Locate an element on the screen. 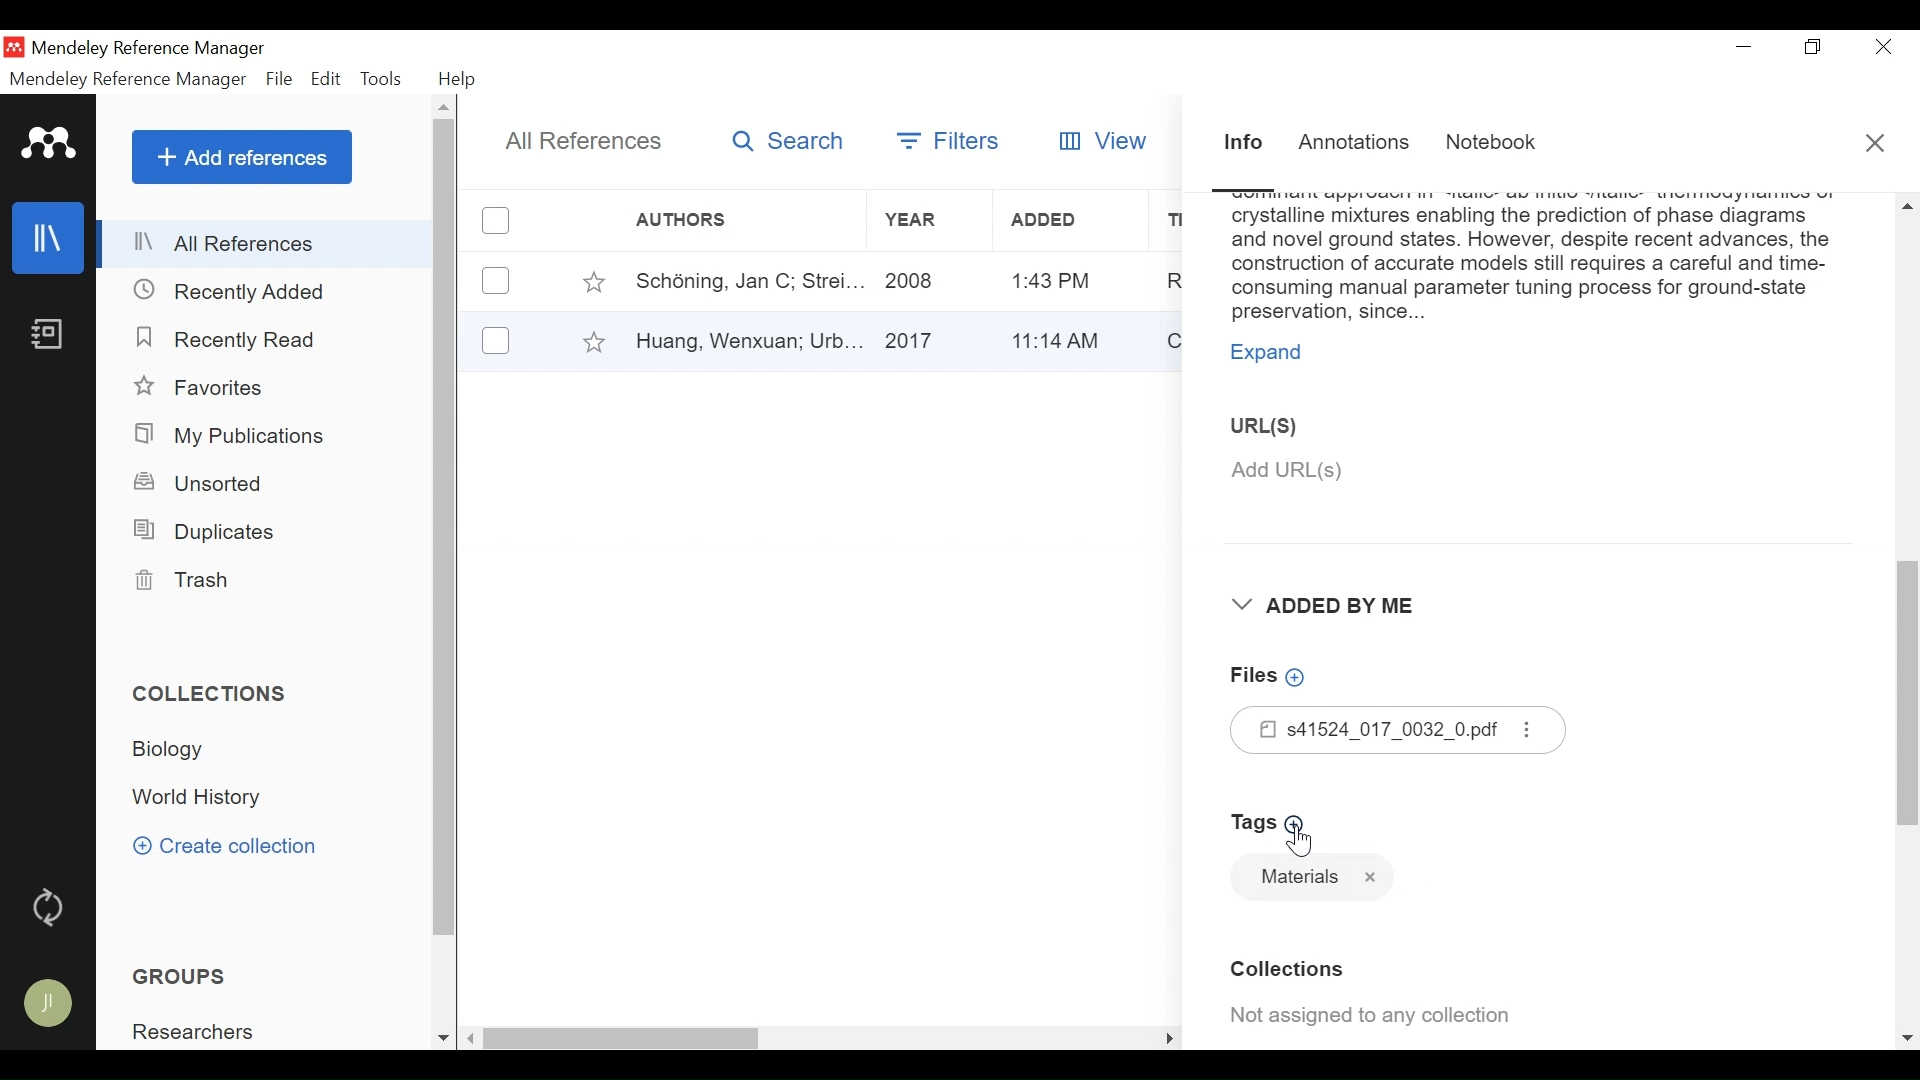 The width and height of the screenshot is (1920, 1080). Added is located at coordinates (1065, 280).